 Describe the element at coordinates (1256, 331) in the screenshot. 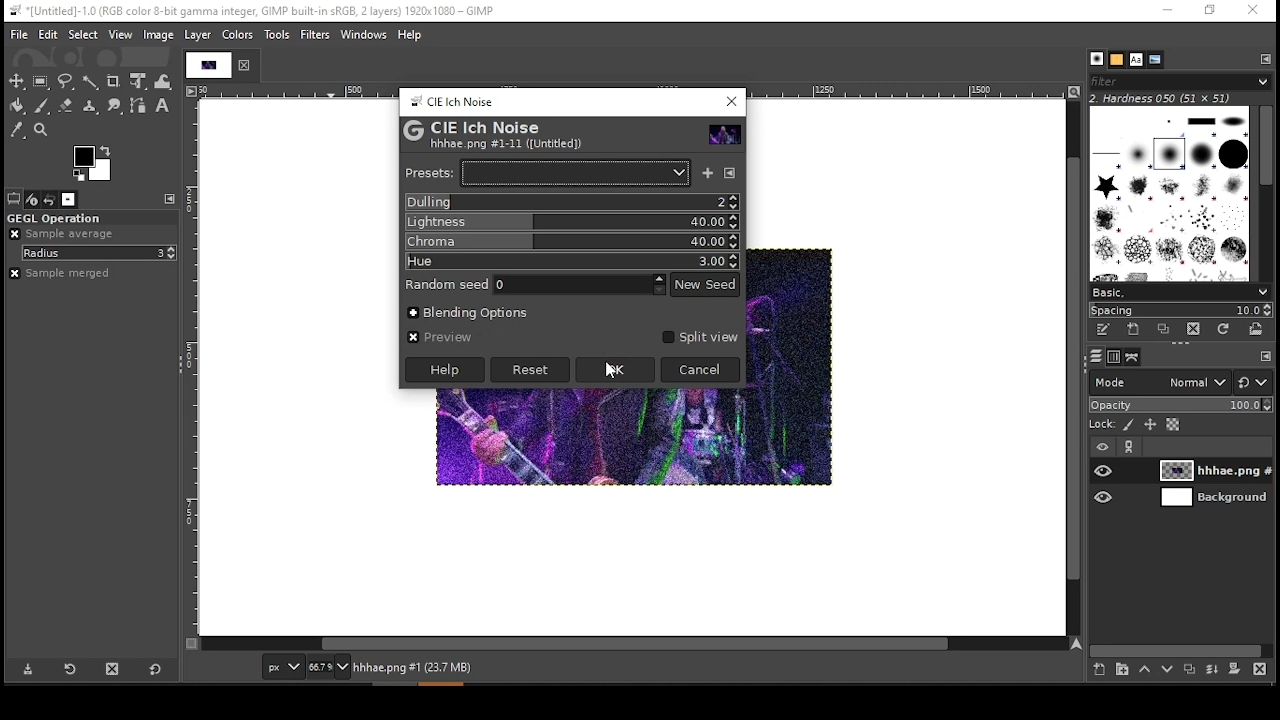

I see `open brush as image` at that location.